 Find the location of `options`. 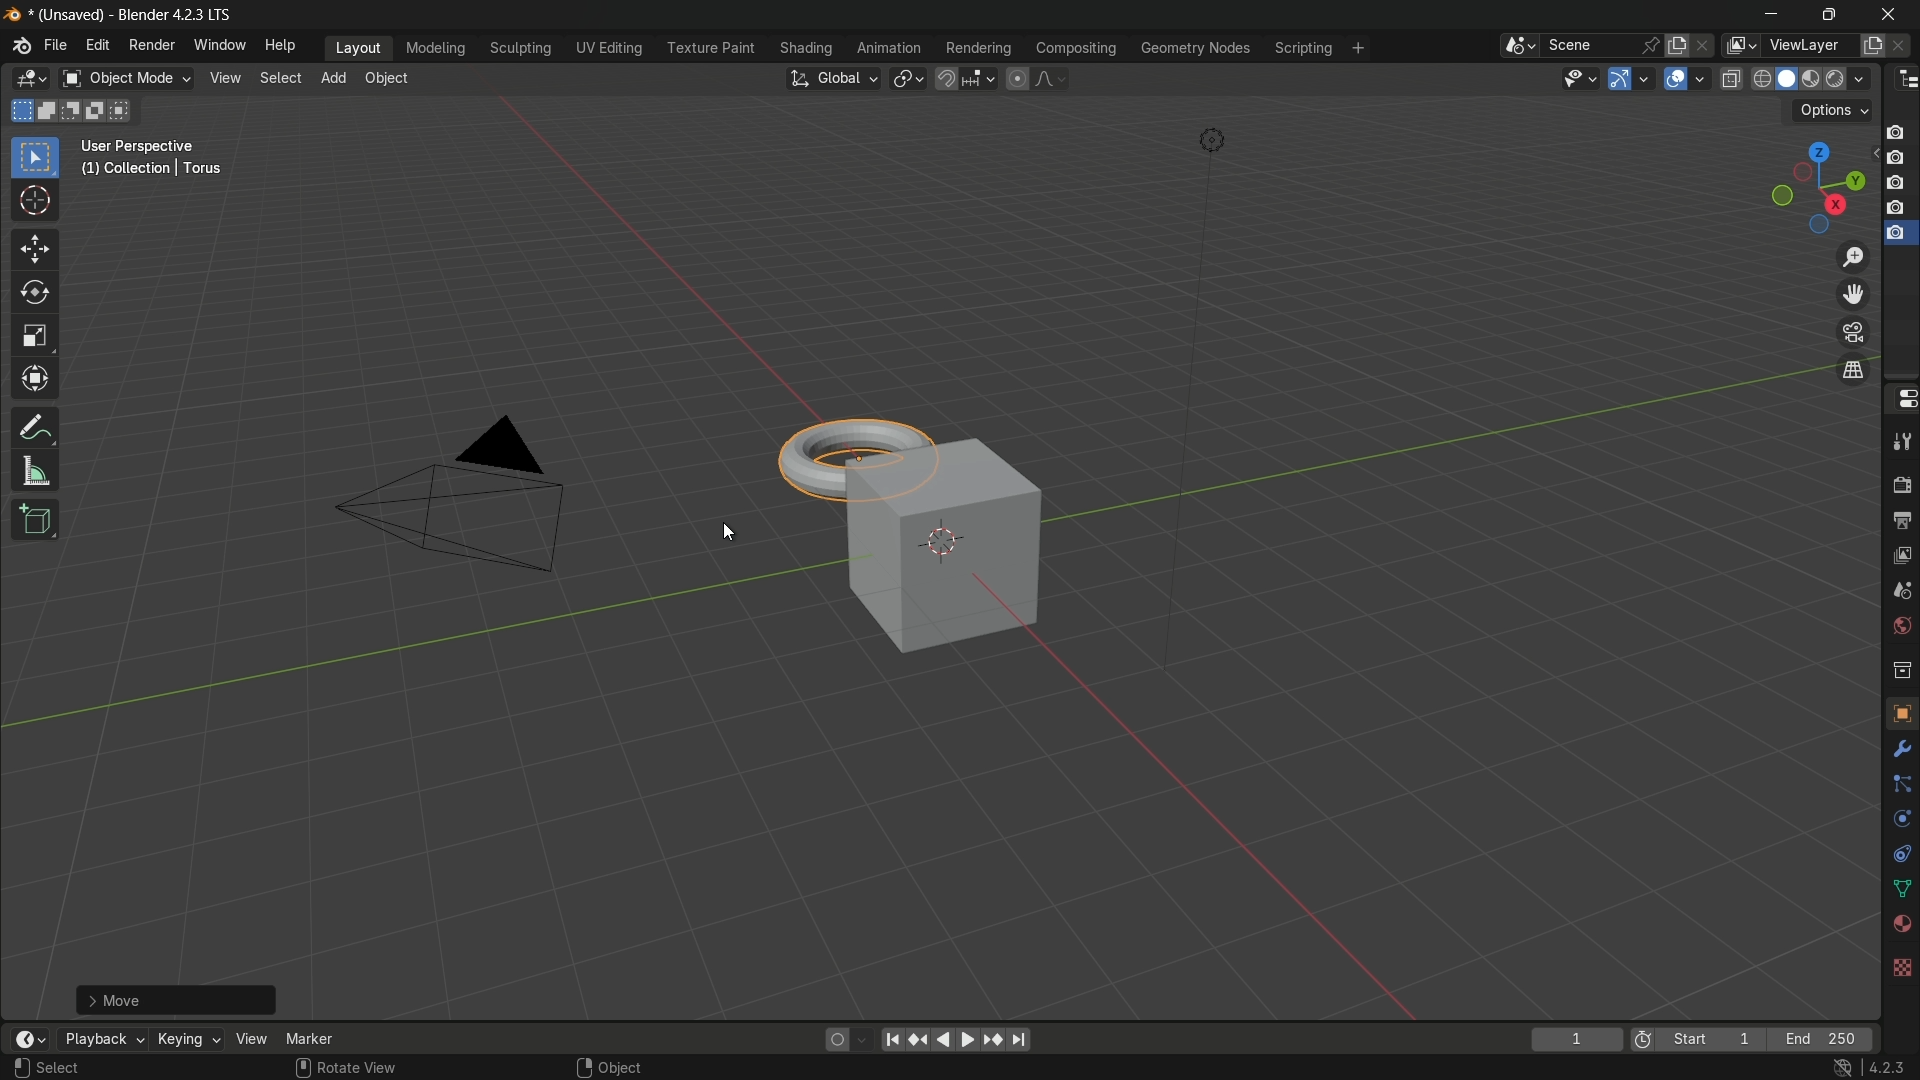

options is located at coordinates (1833, 111).